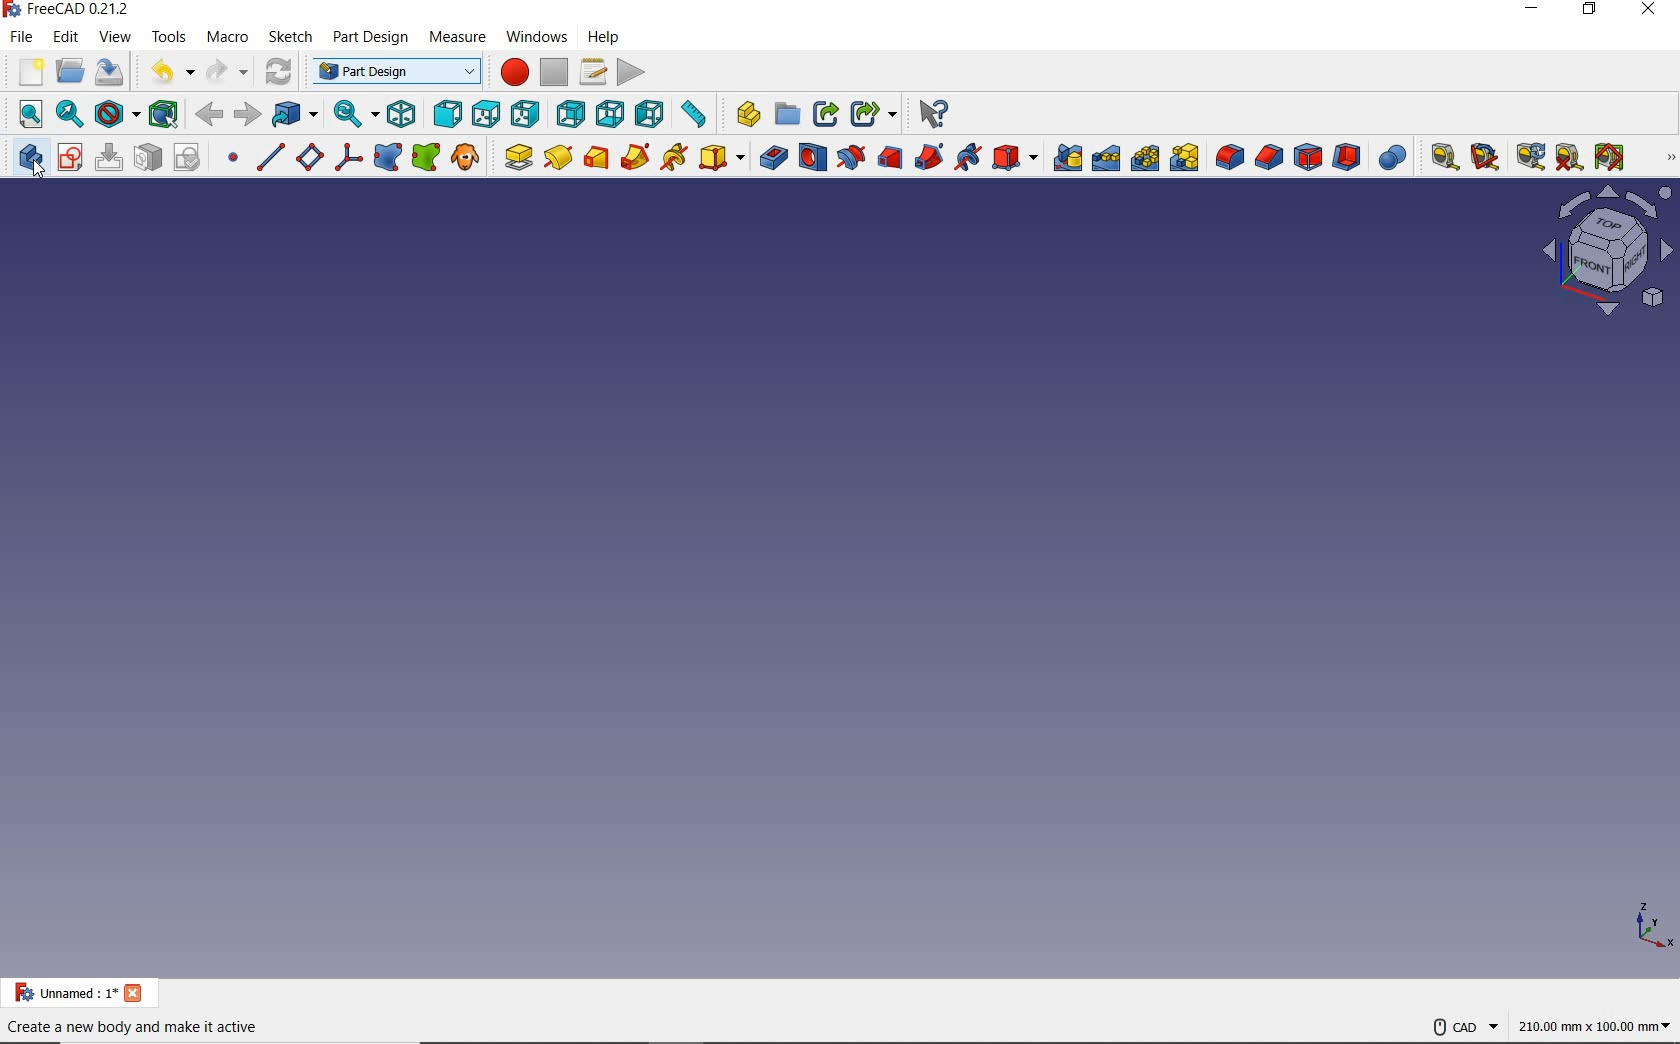 This screenshot has height=1044, width=1680. I want to click on DRAFT, so click(1309, 155).